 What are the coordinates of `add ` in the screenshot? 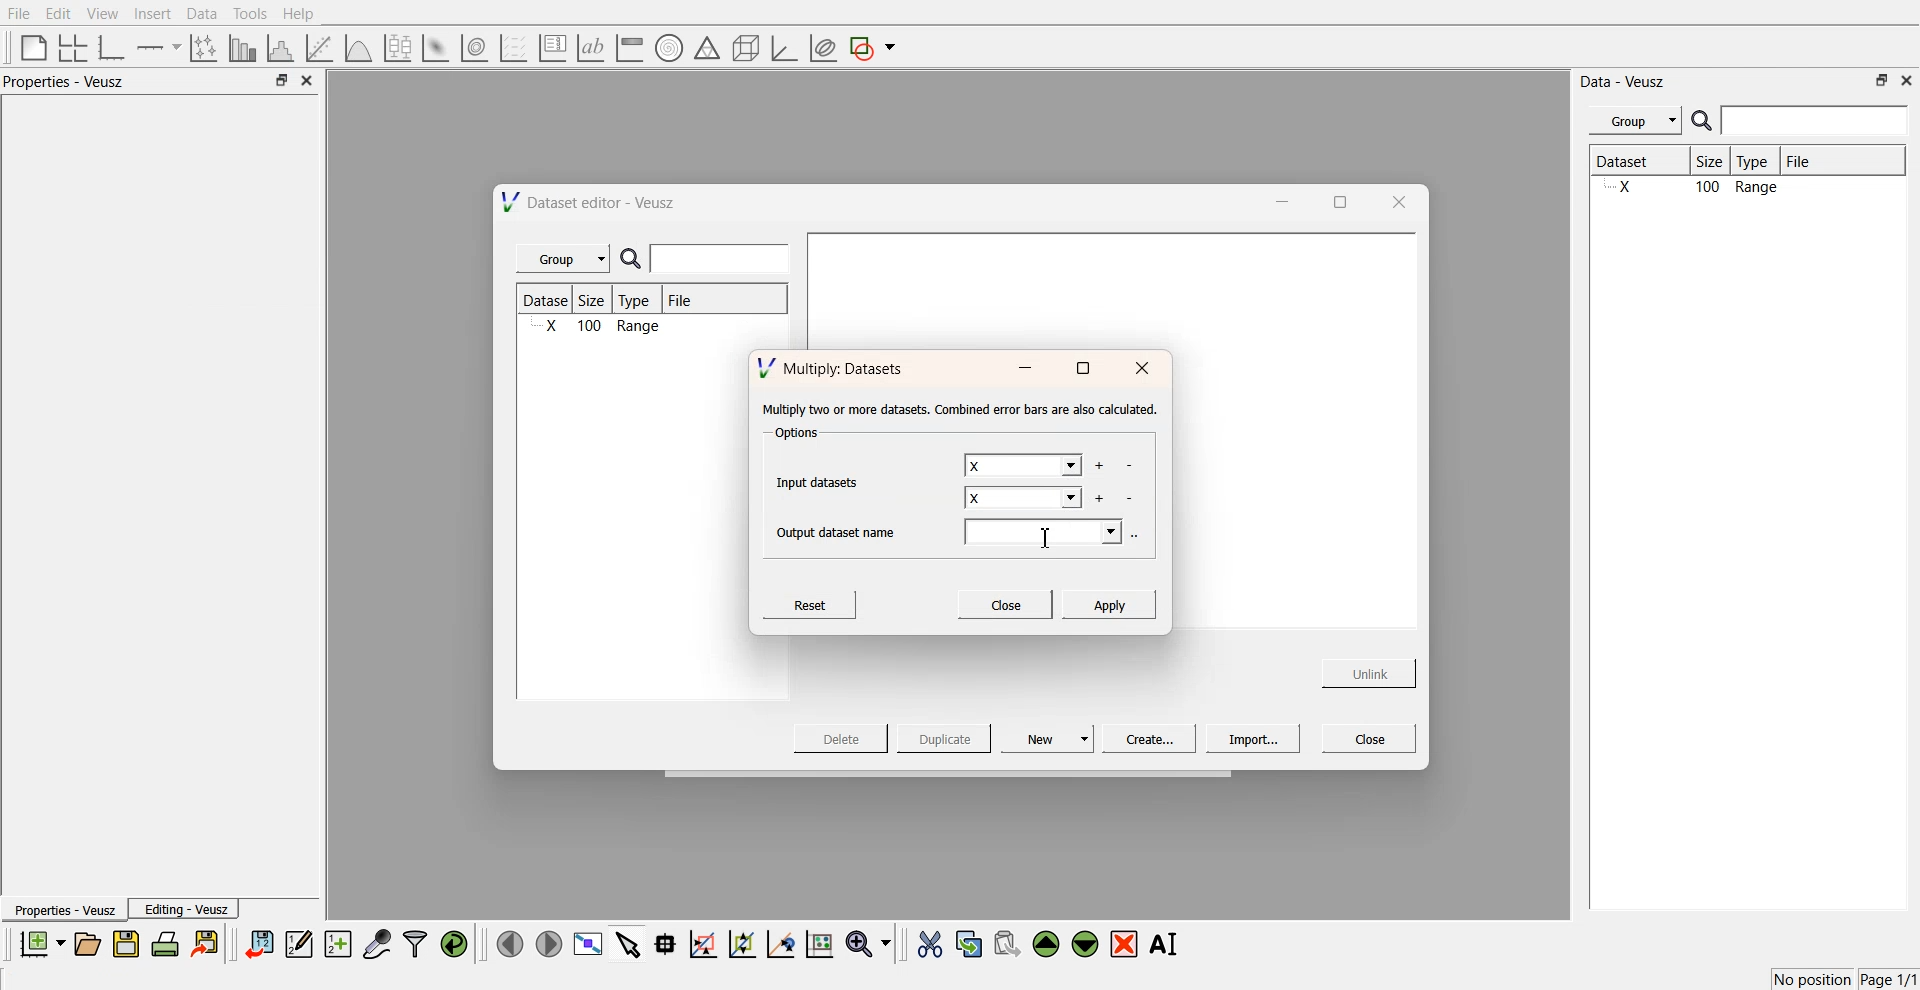 It's located at (1098, 498).